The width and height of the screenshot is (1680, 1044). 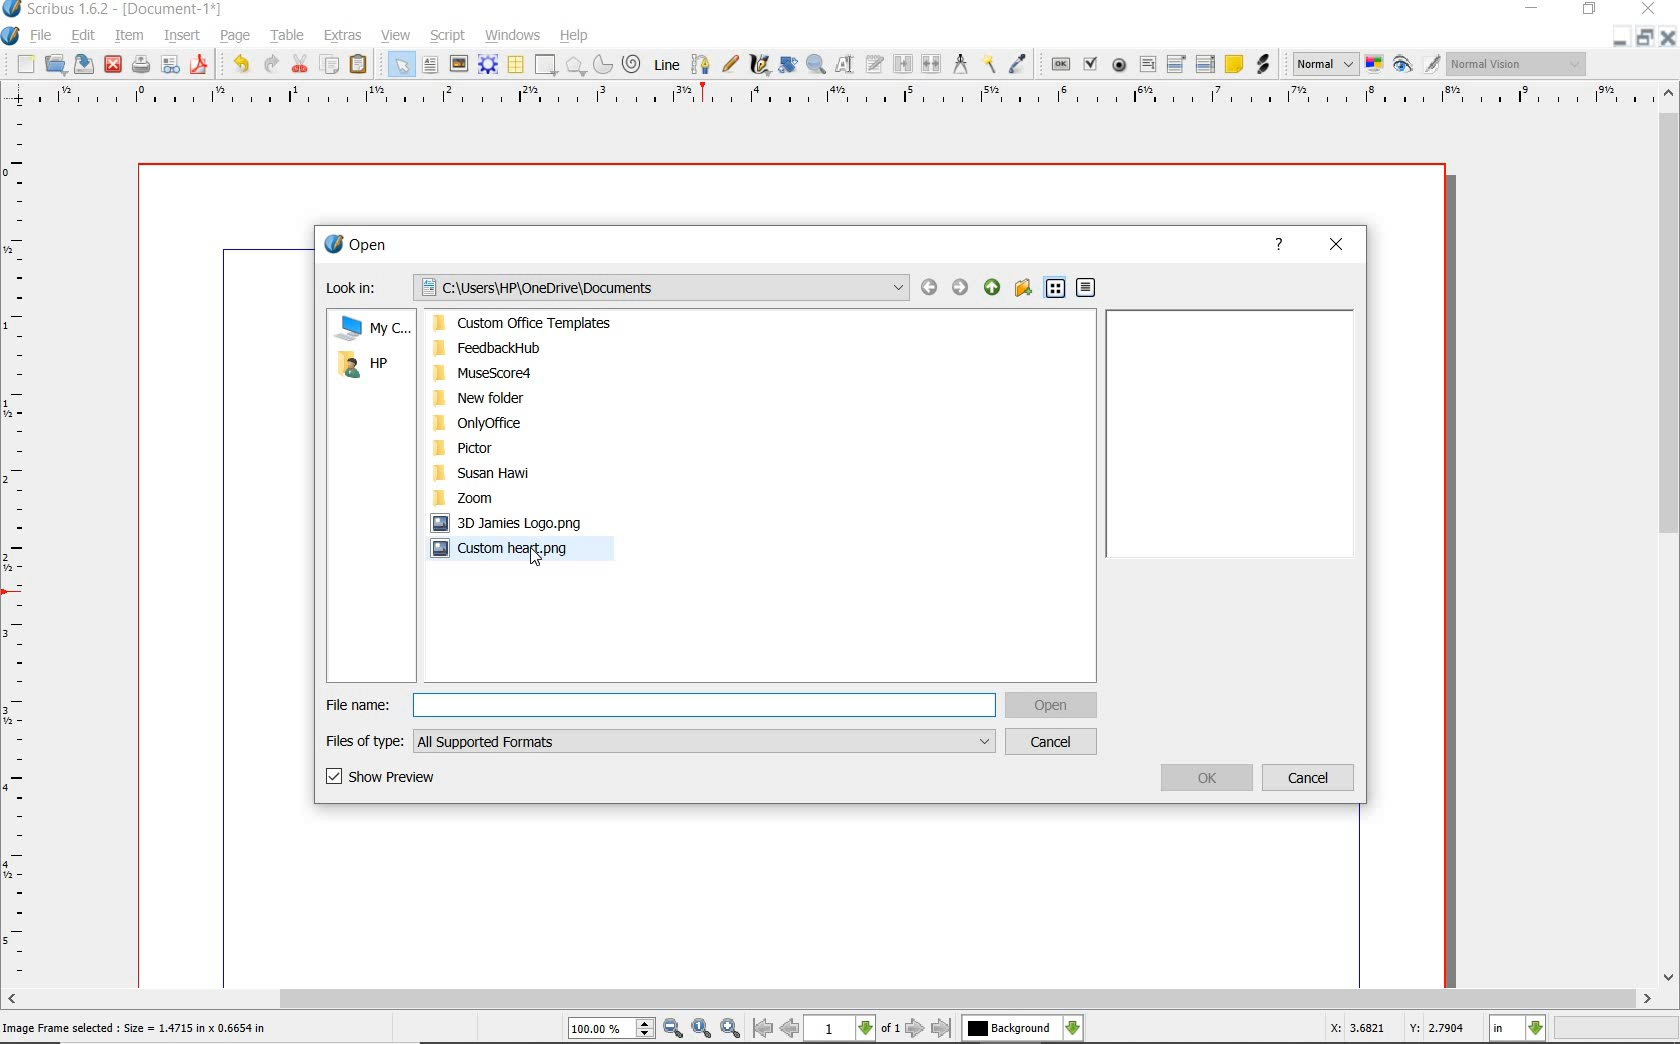 I want to click on edit contents of frame, so click(x=845, y=65).